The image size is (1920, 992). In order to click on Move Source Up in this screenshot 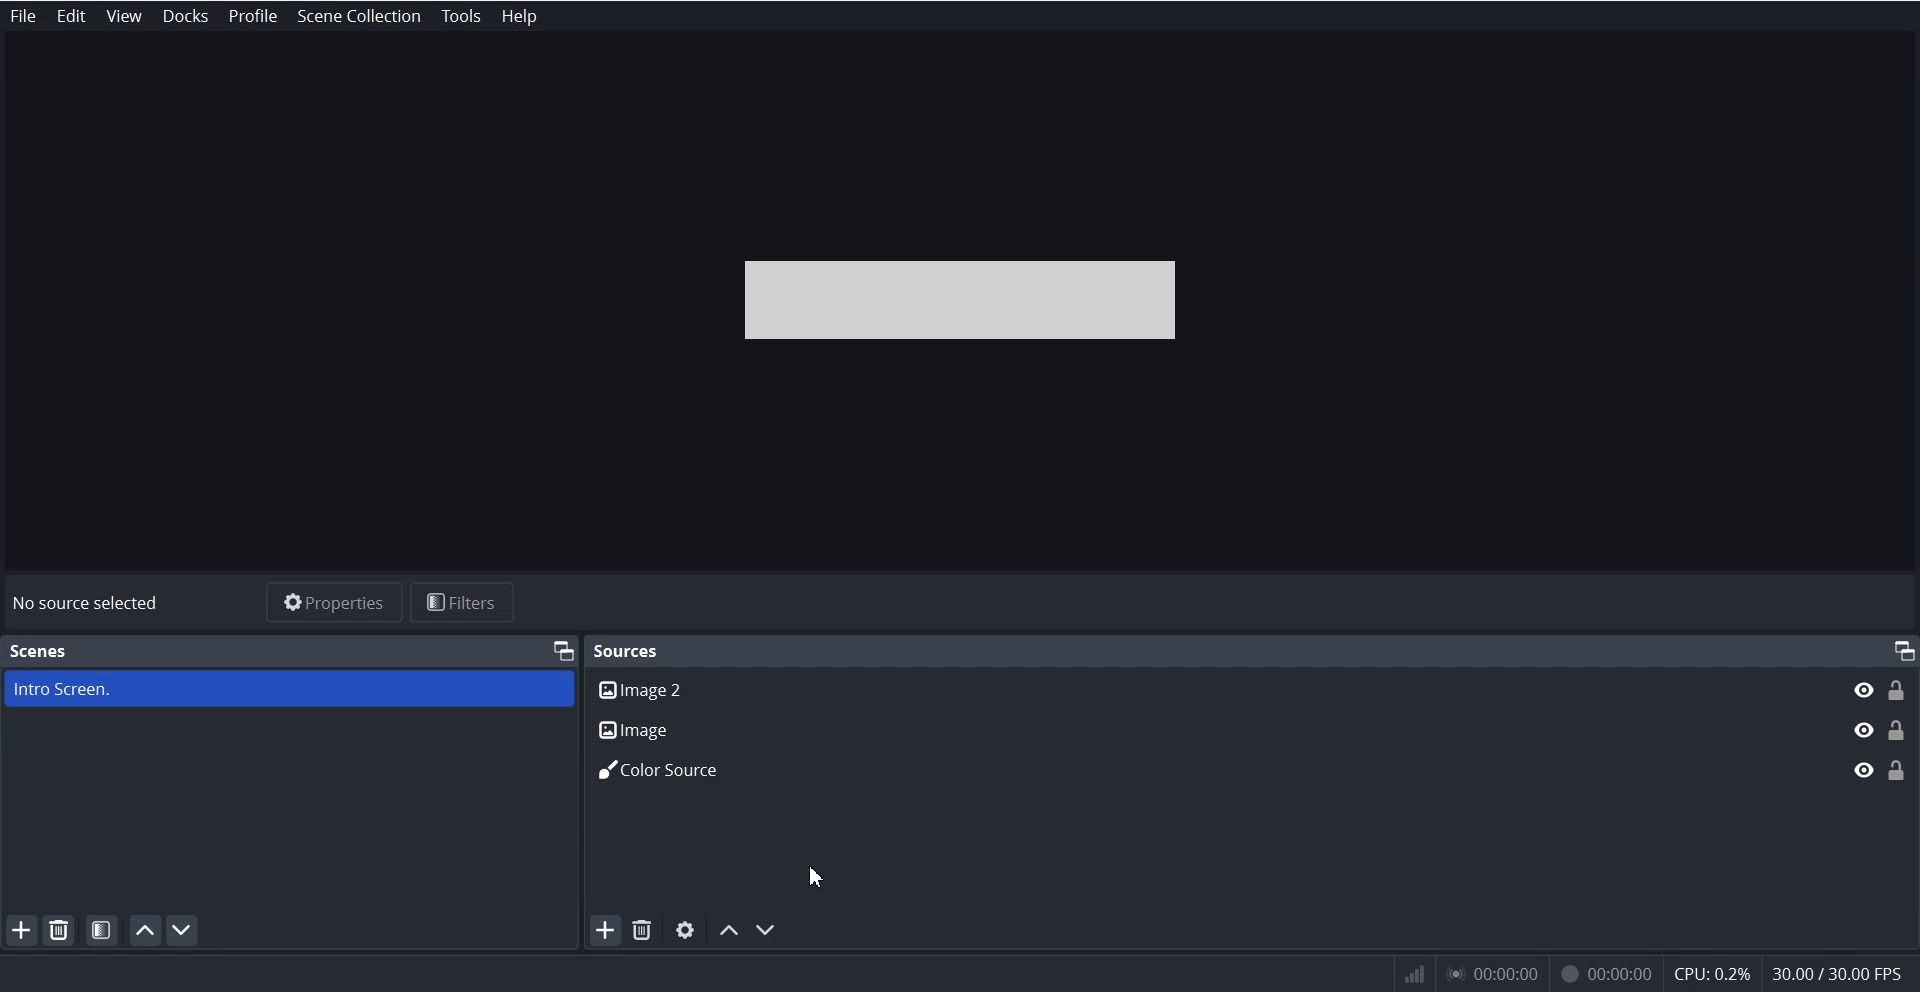, I will do `click(729, 930)`.